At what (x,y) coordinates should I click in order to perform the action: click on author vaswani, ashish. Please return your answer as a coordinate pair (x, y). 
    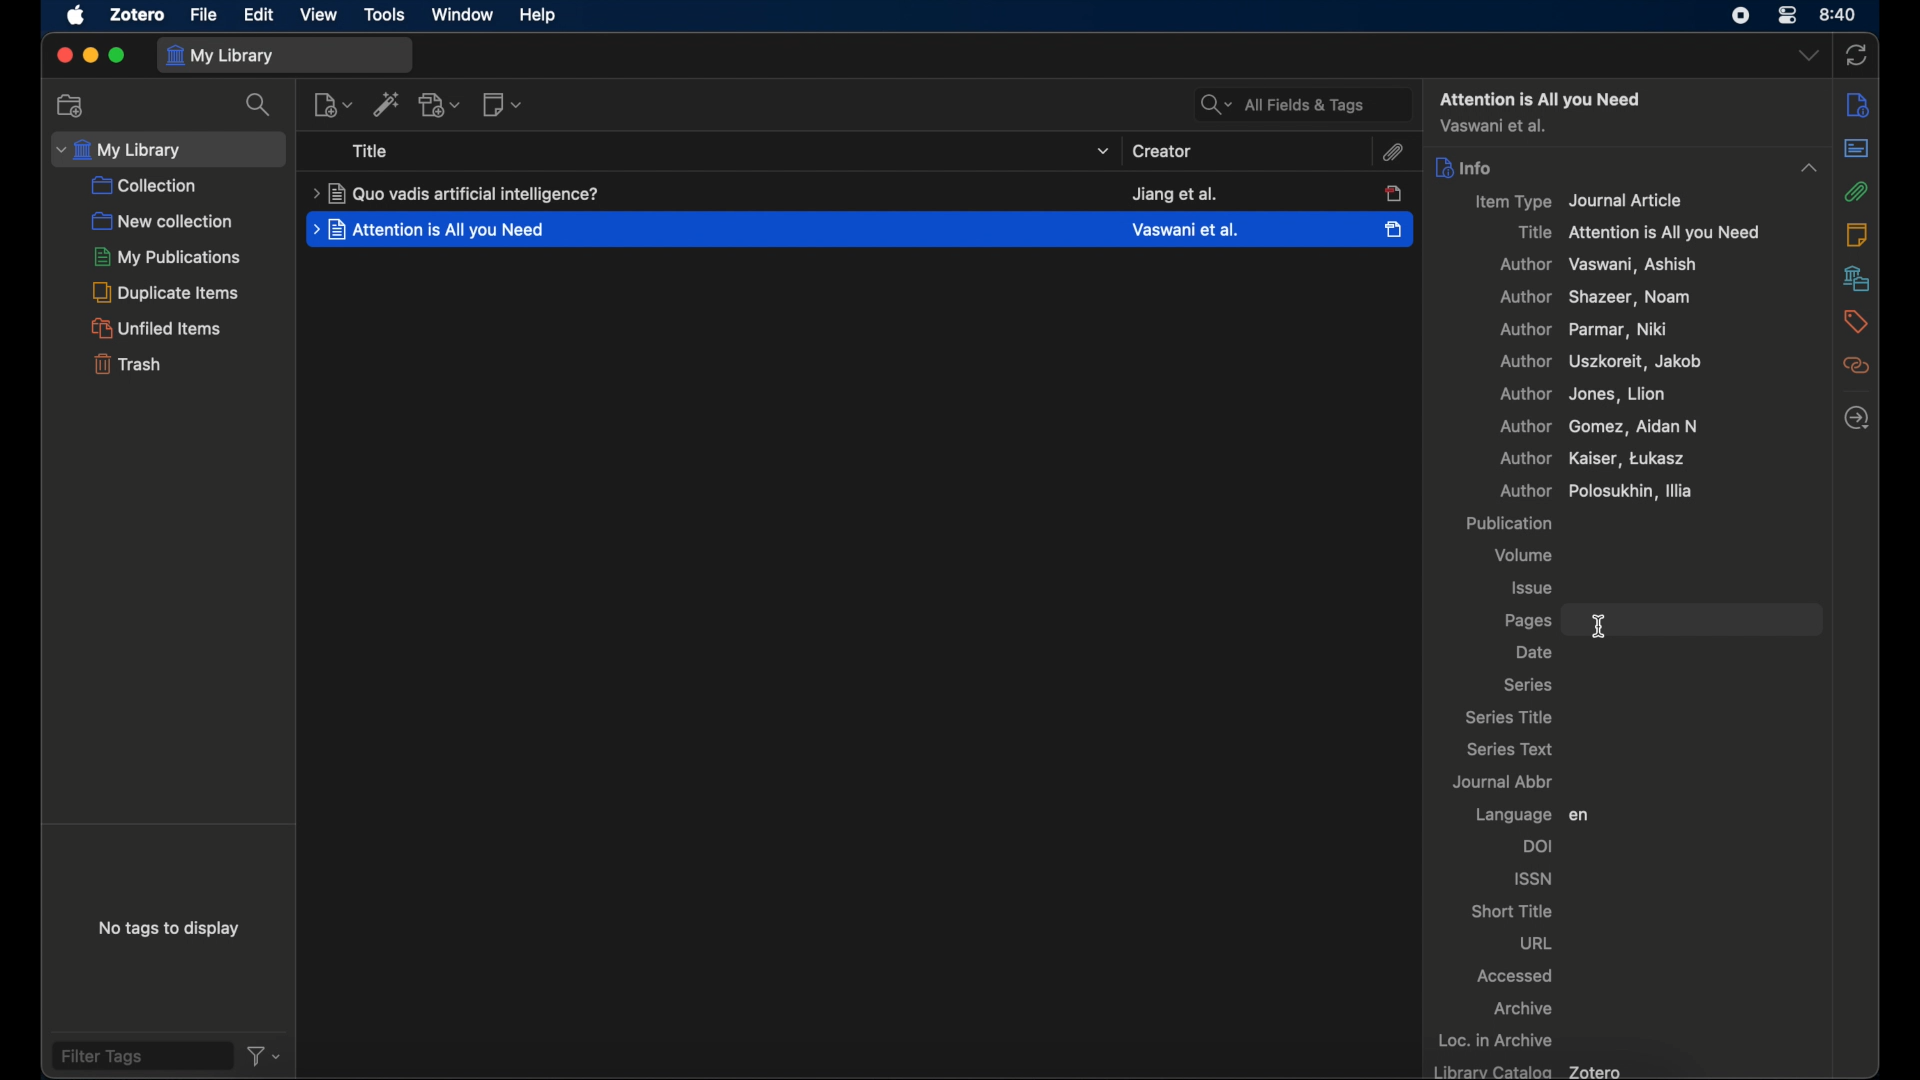
    Looking at the image, I should click on (1598, 265).